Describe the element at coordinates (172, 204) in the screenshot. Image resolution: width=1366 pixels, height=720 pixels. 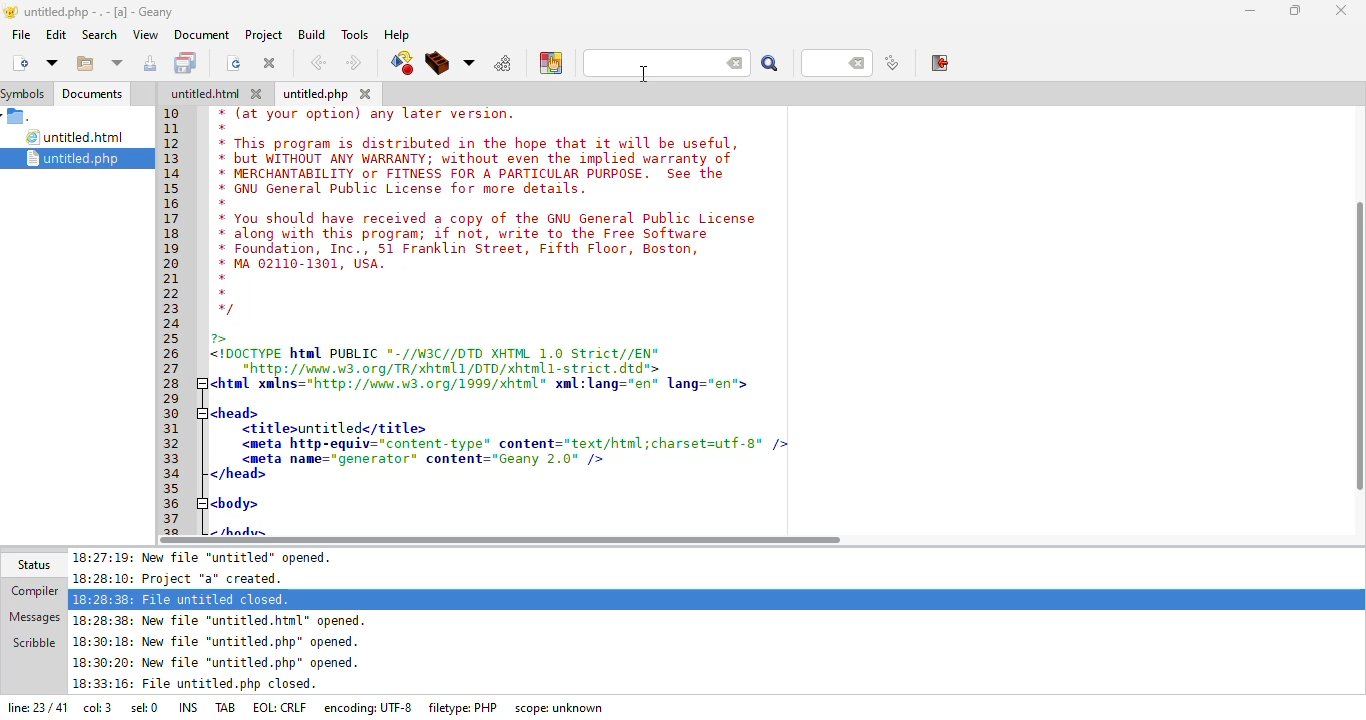
I see `16` at that location.